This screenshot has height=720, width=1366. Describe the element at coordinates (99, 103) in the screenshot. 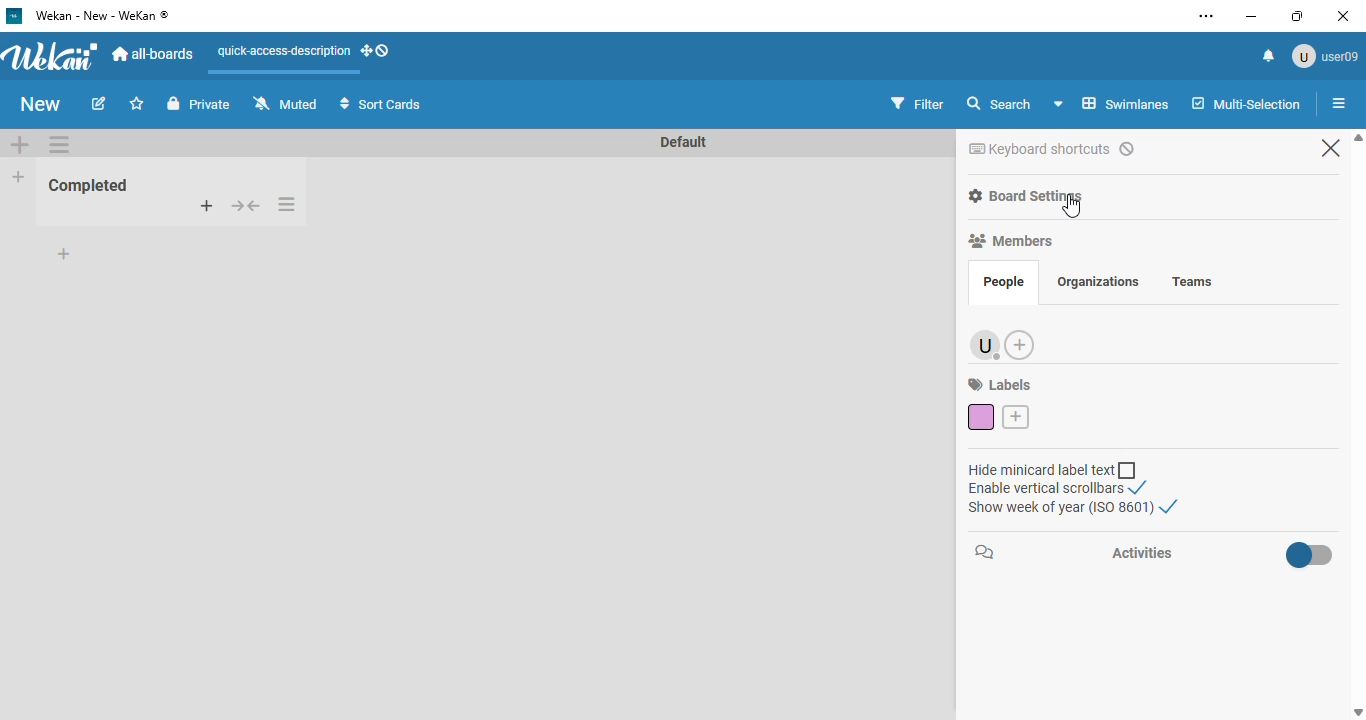

I see `edit` at that location.